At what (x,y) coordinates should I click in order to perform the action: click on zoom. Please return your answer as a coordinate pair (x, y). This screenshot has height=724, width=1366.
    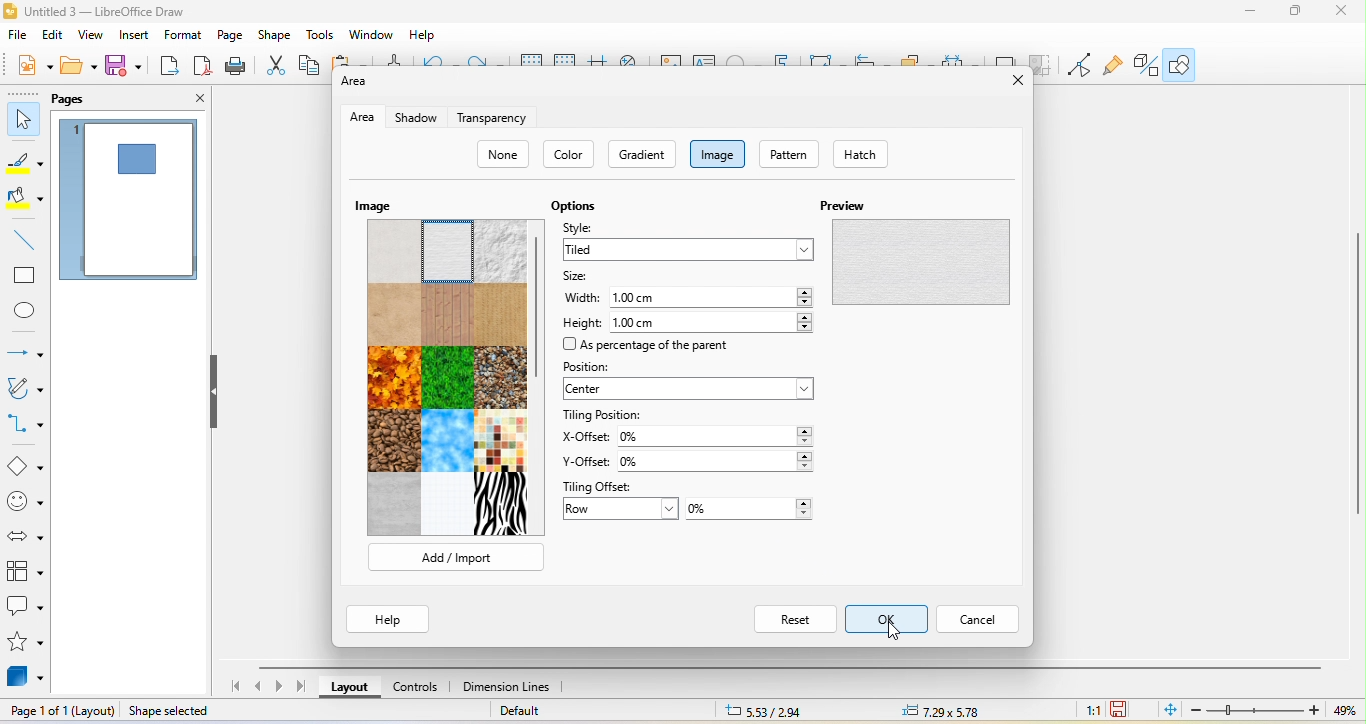
    Looking at the image, I should click on (1272, 712).